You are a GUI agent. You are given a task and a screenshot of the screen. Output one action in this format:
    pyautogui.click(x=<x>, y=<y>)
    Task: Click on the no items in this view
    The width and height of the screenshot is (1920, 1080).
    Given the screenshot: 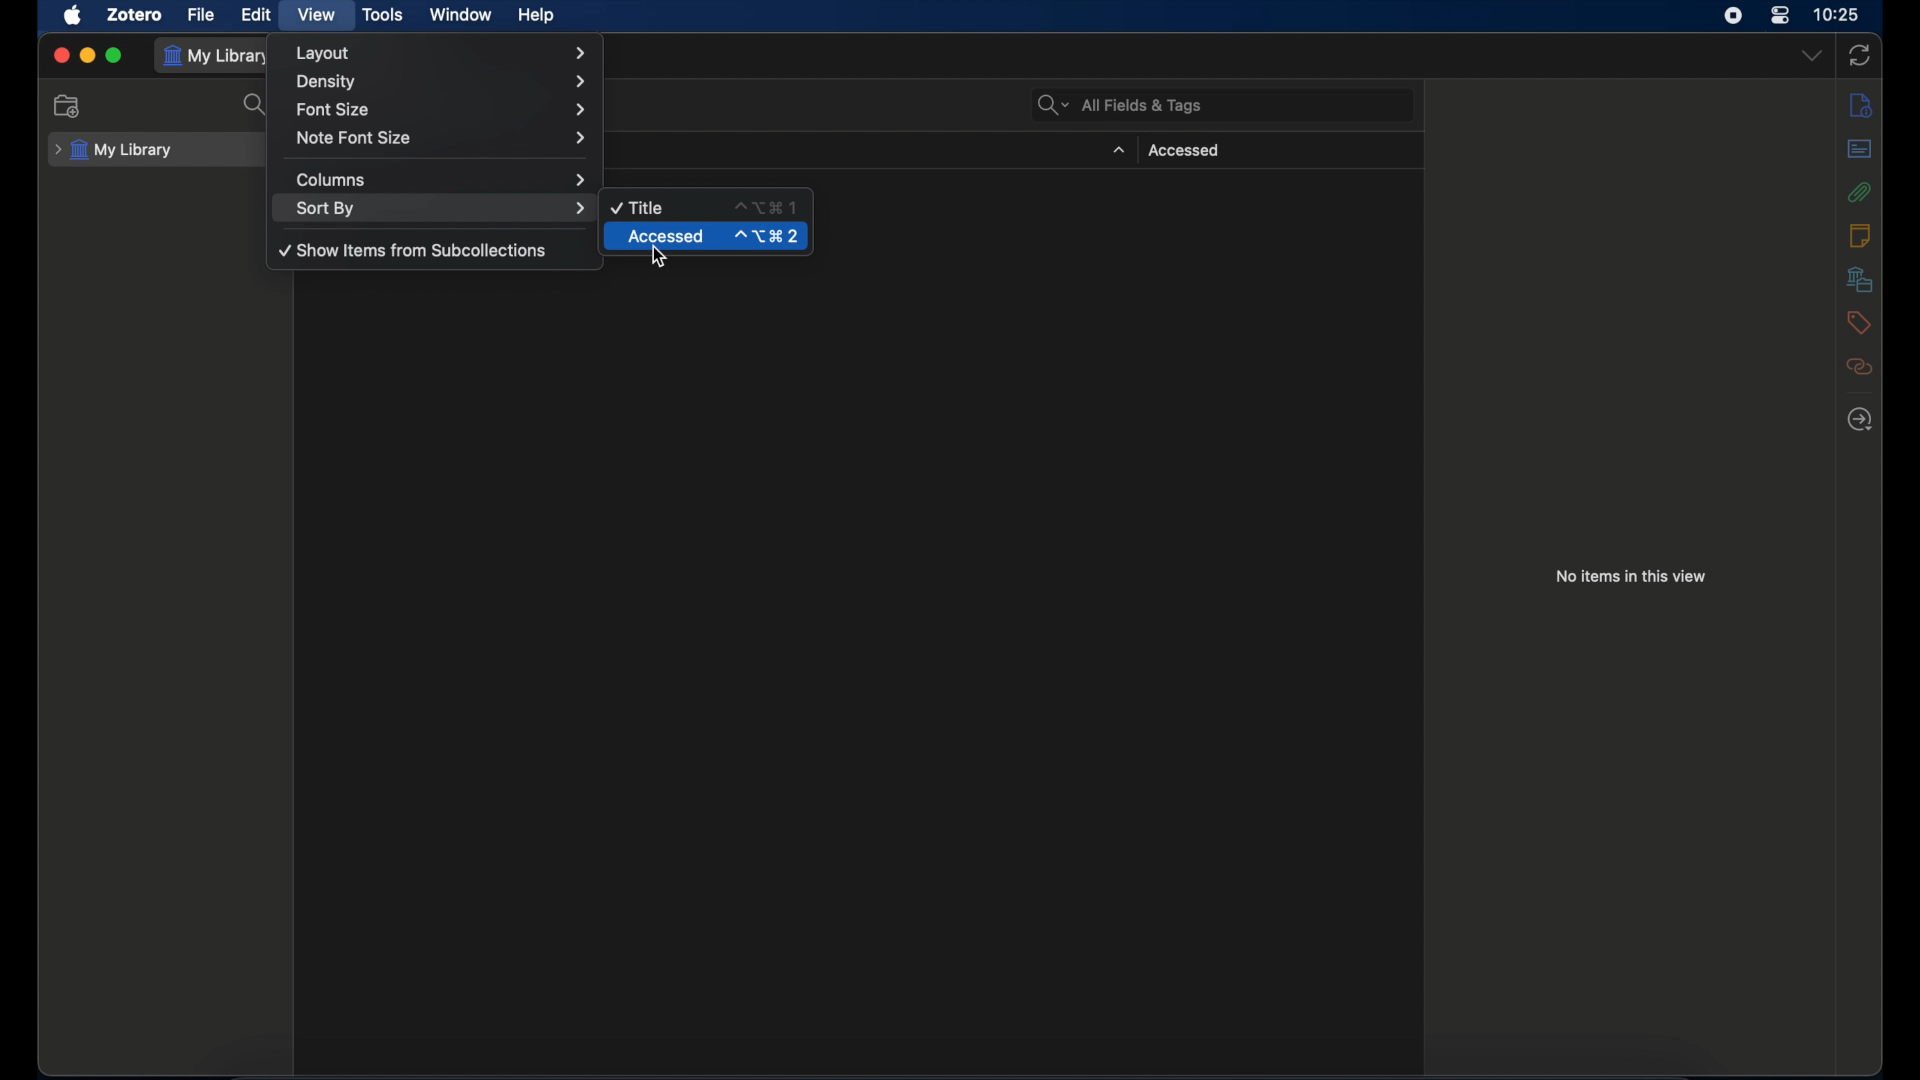 What is the action you would take?
    pyautogui.click(x=1631, y=576)
    